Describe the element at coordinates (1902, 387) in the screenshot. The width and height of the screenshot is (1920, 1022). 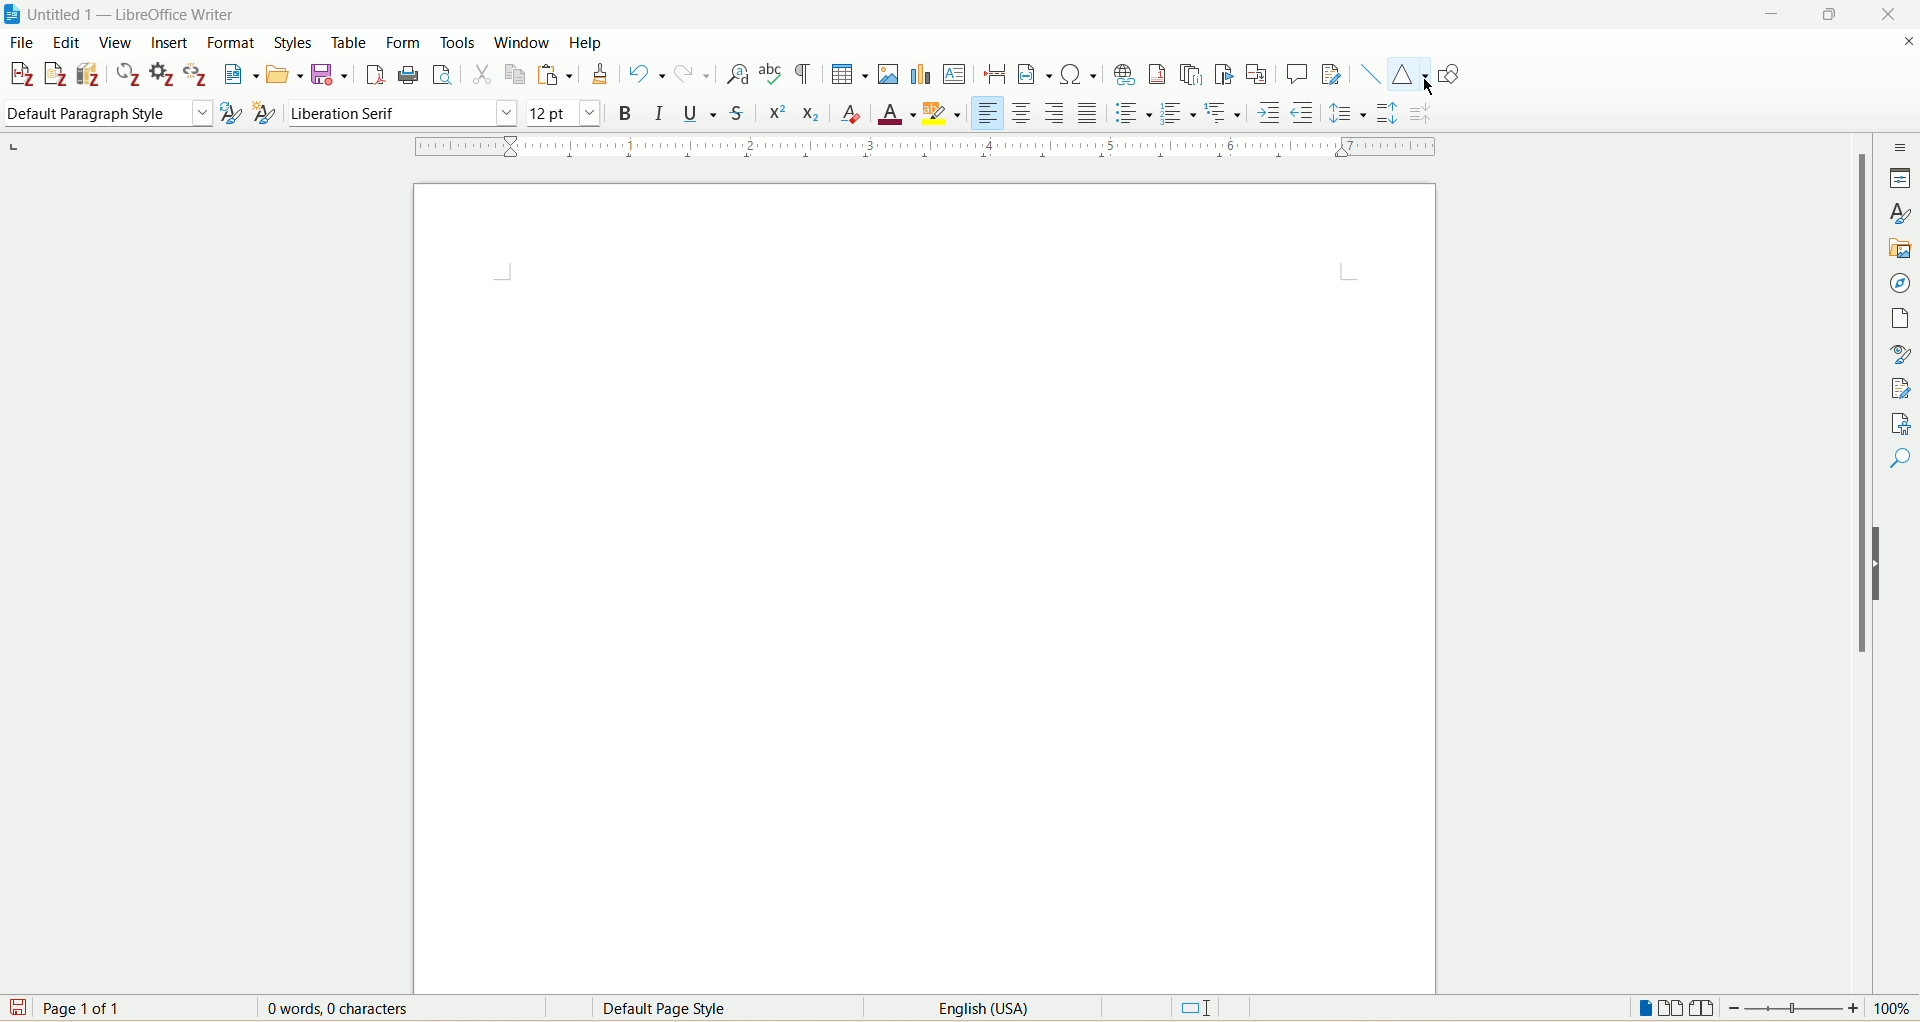
I see `manage changes` at that location.